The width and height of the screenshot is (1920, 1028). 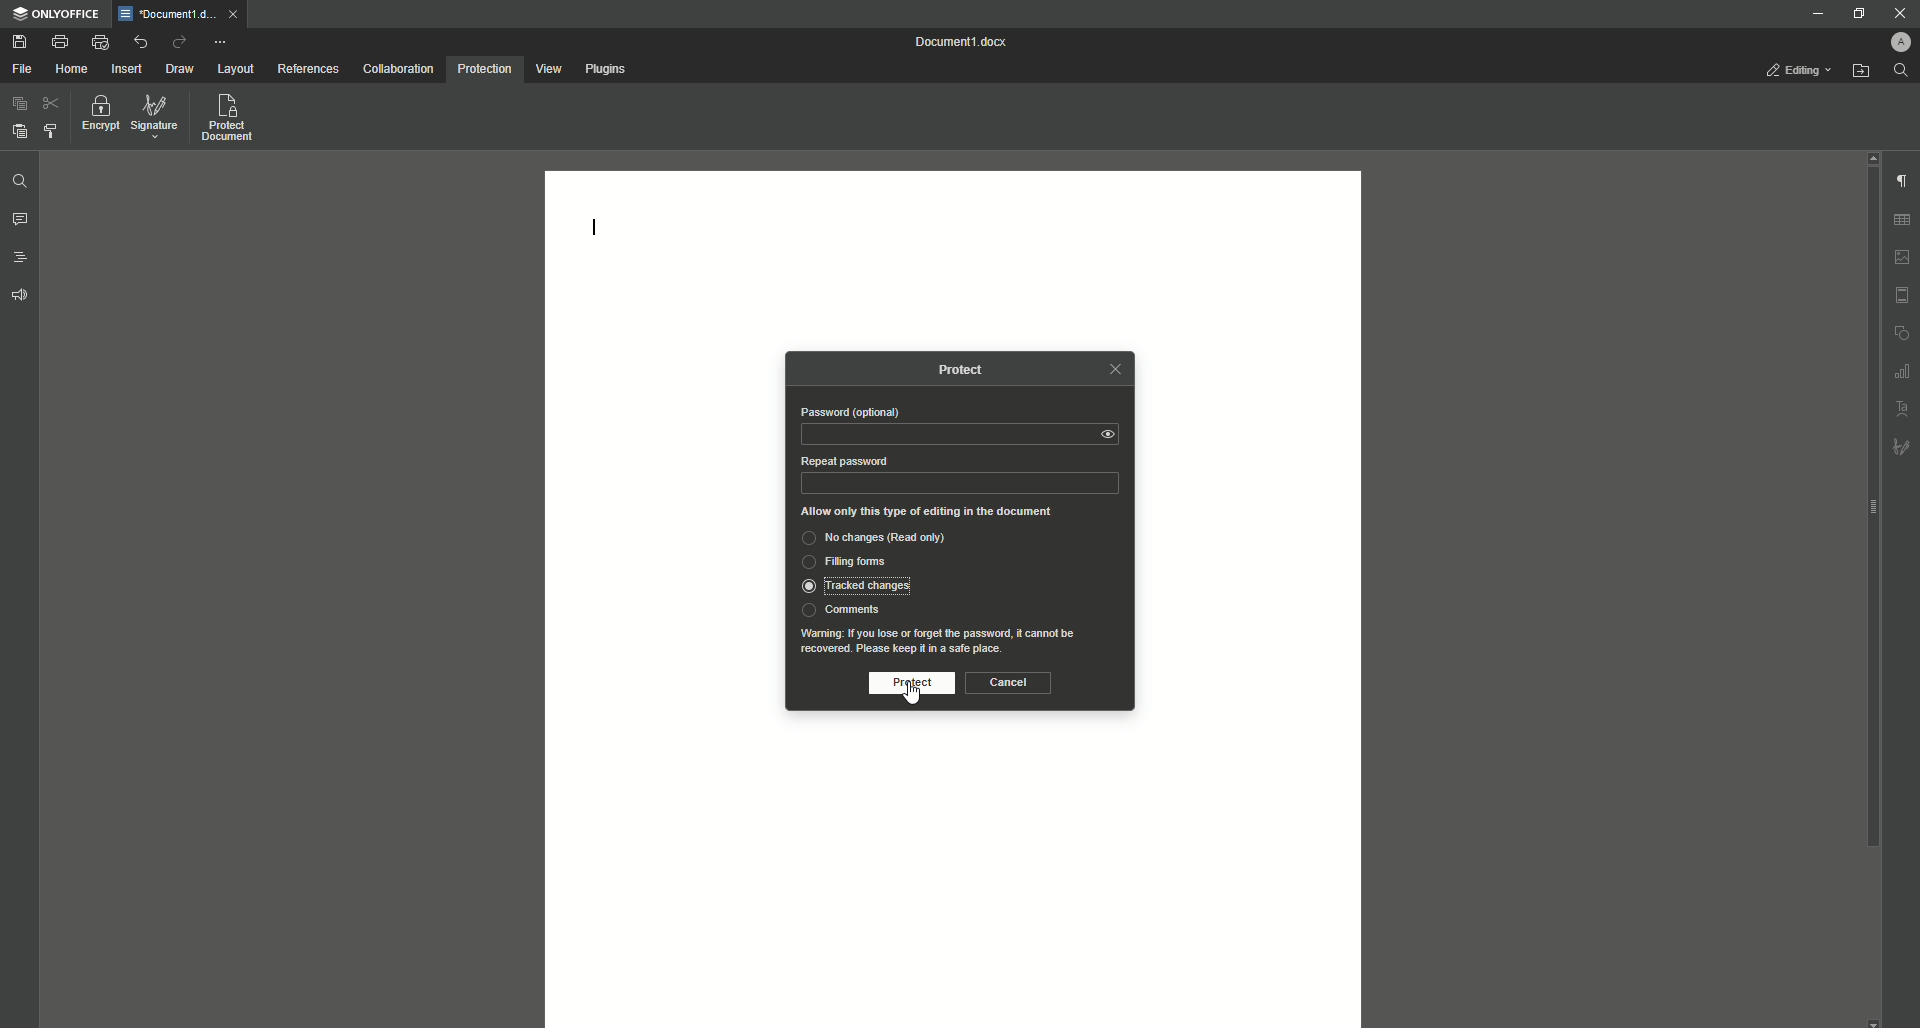 What do you see at coordinates (21, 69) in the screenshot?
I see `File` at bounding box center [21, 69].